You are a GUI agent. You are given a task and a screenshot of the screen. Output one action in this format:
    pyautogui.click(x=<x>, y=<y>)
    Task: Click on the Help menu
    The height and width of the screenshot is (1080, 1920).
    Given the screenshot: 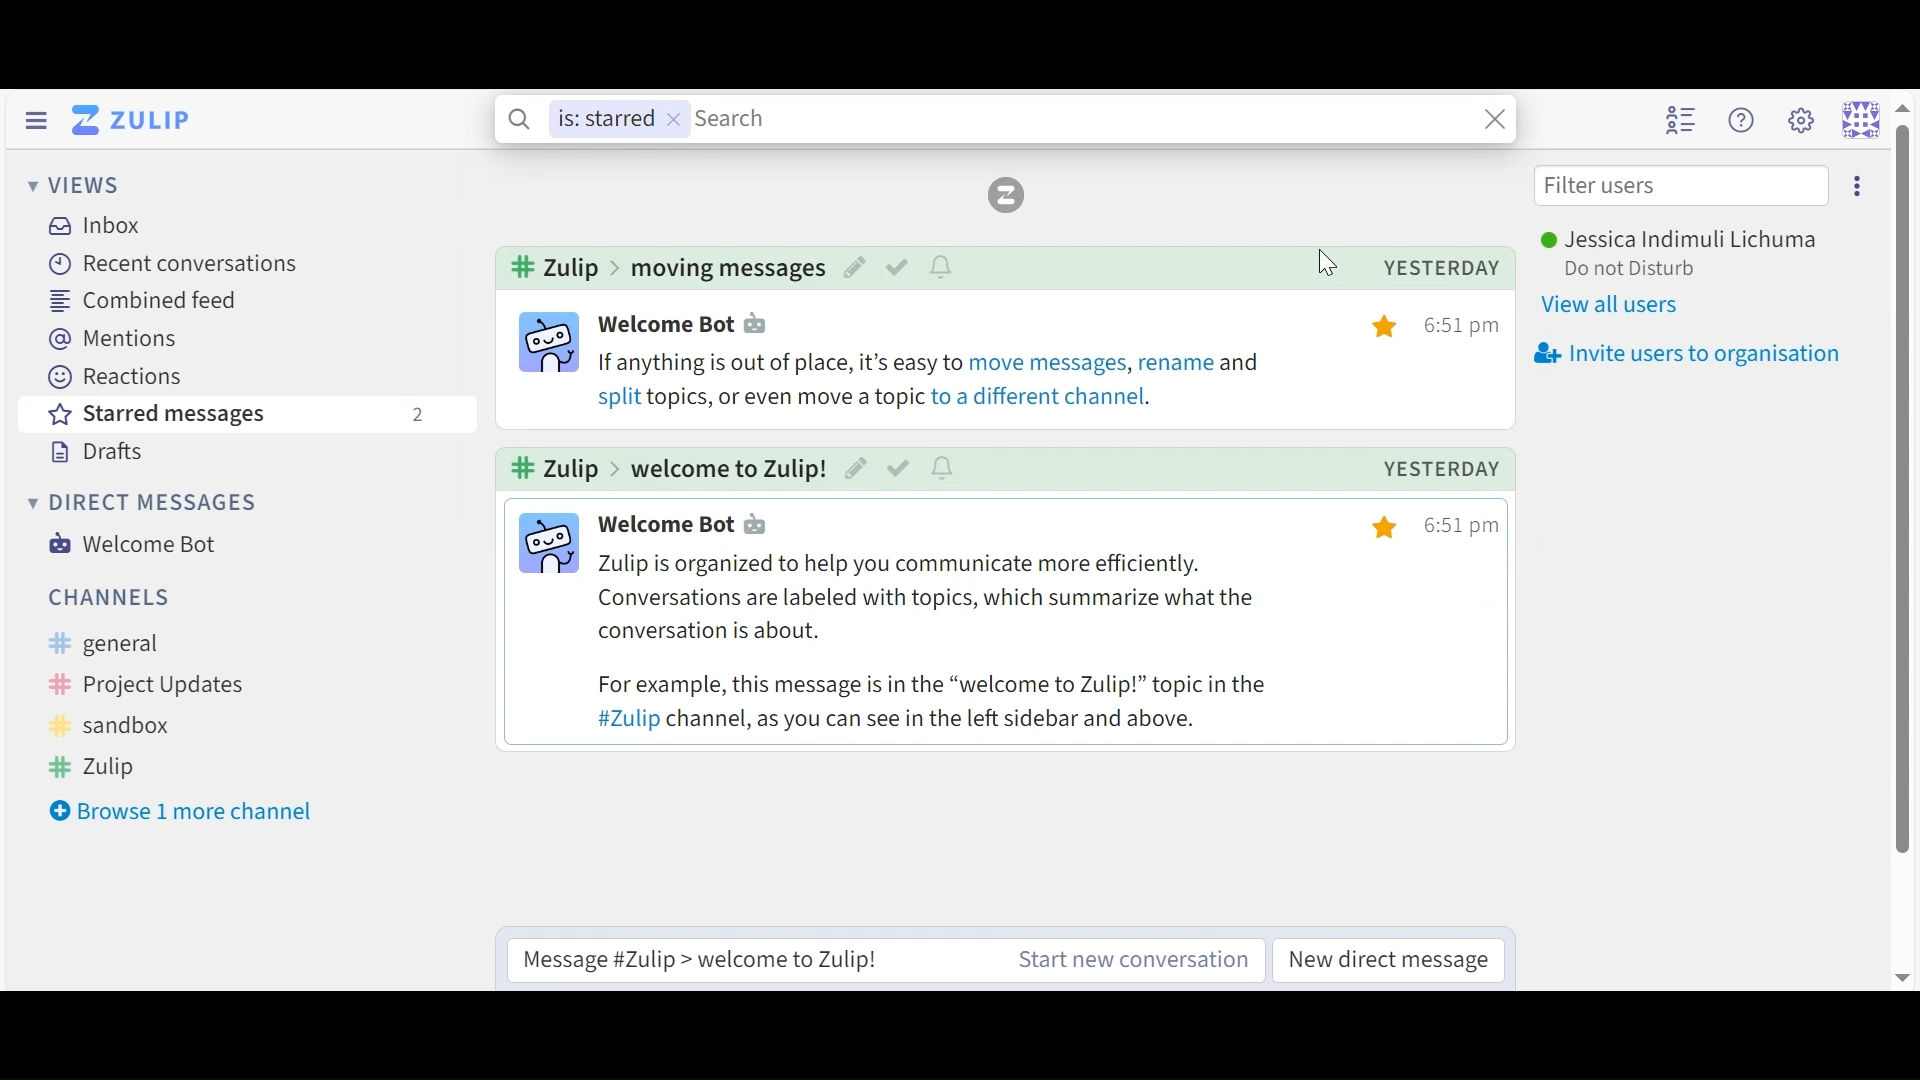 What is the action you would take?
    pyautogui.click(x=1744, y=120)
    